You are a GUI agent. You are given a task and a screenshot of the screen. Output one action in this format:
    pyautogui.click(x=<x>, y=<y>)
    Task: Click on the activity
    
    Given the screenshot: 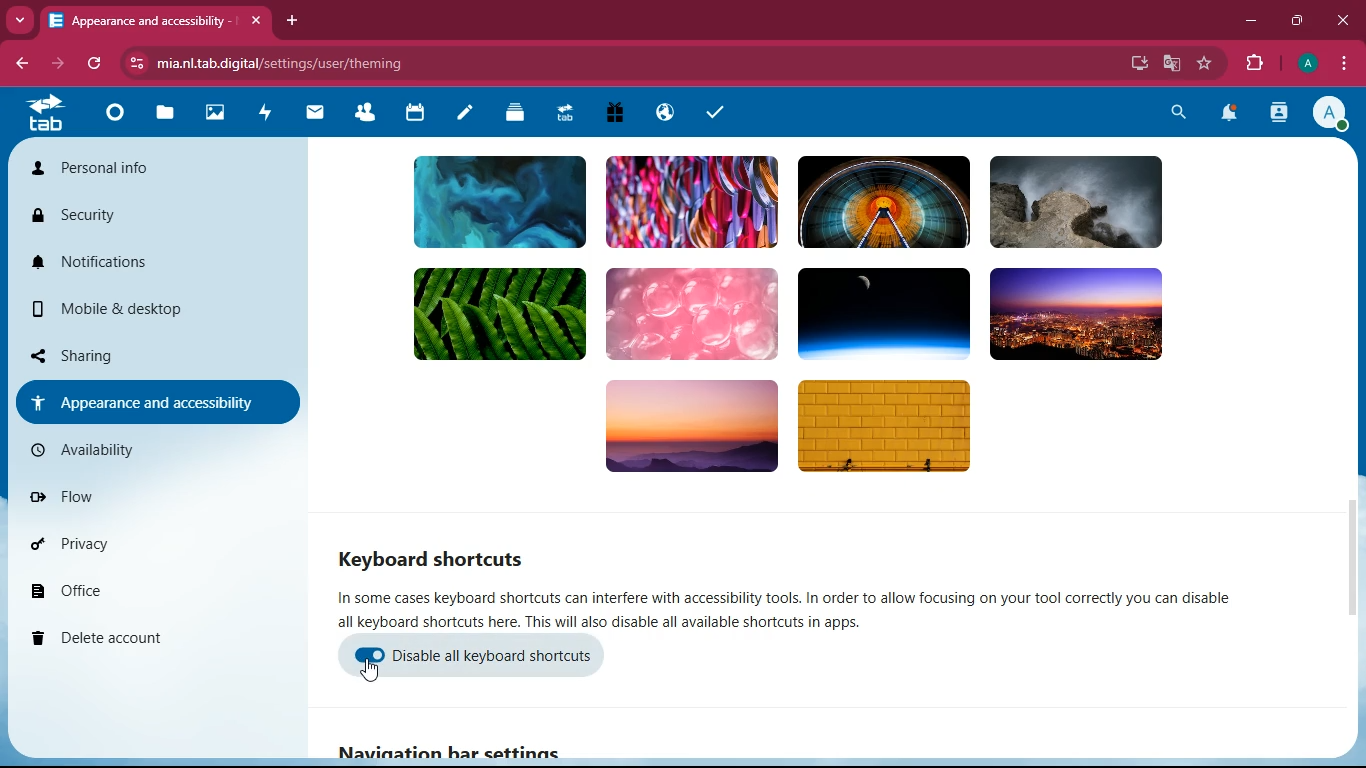 What is the action you would take?
    pyautogui.click(x=1277, y=115)
    